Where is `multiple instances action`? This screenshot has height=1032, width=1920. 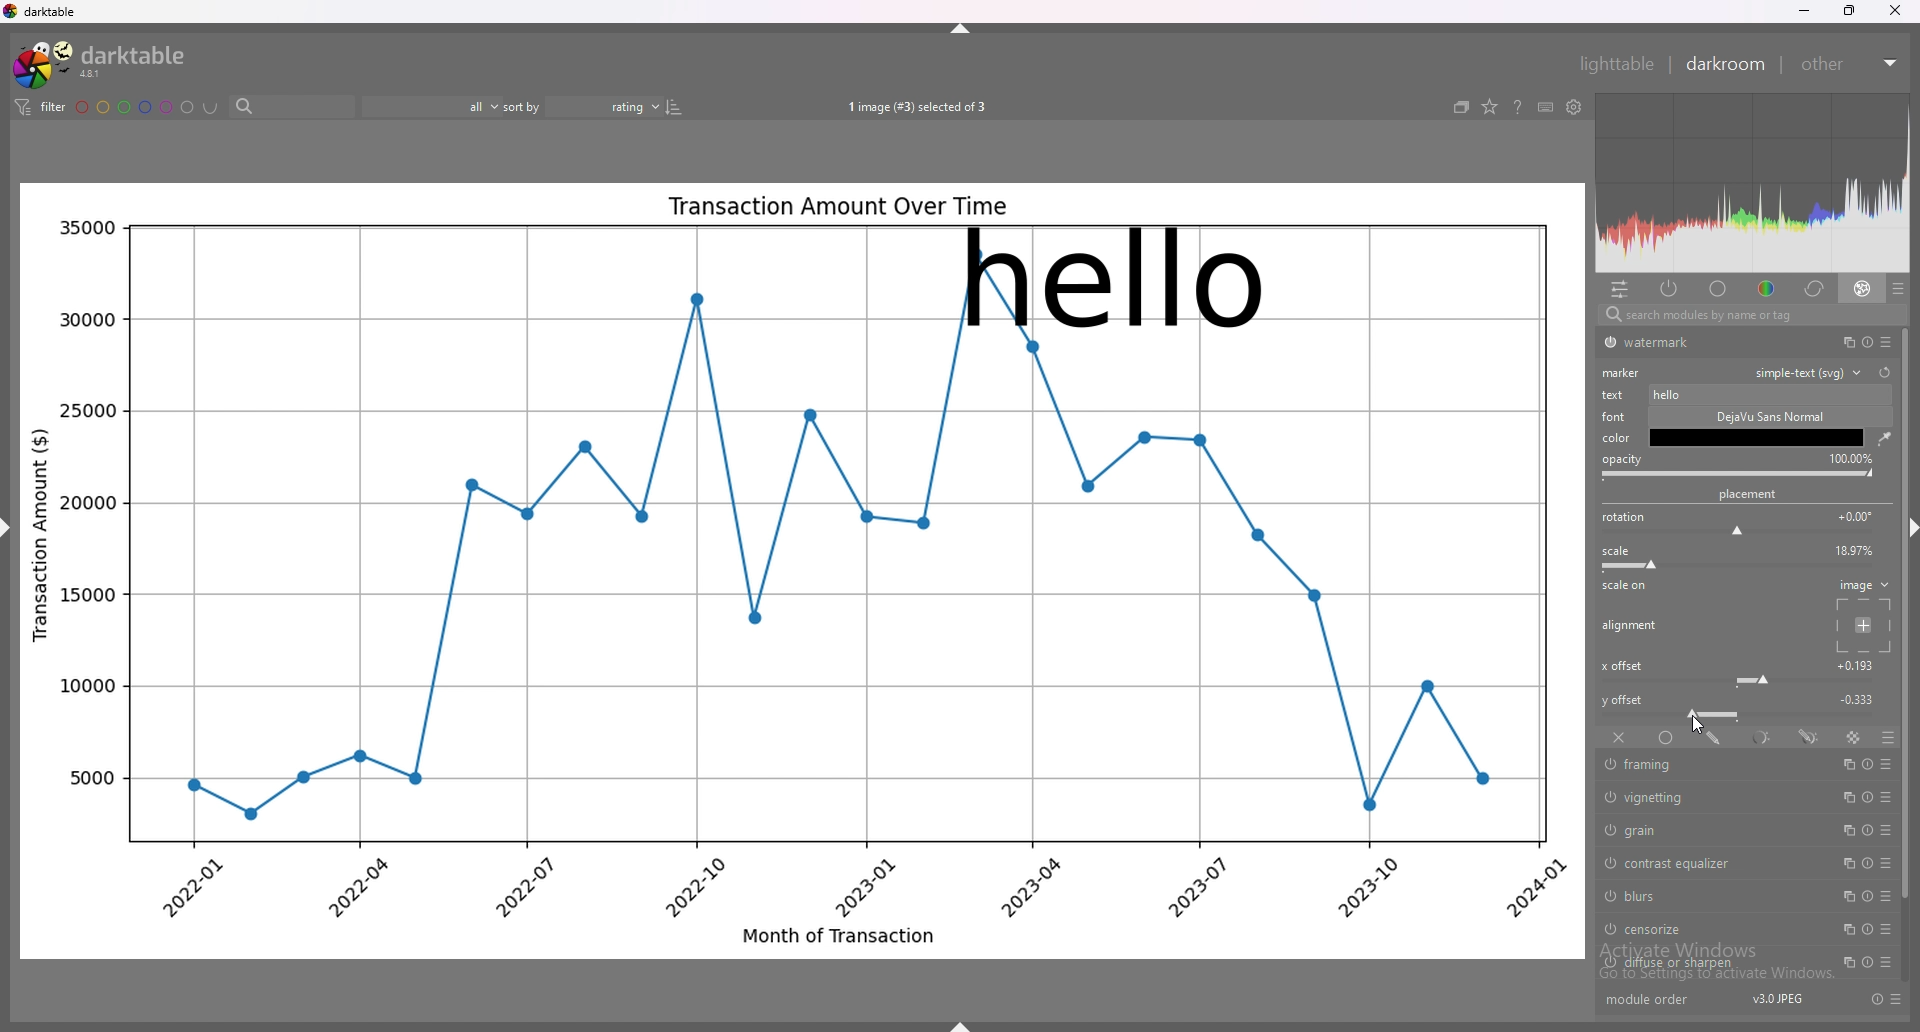 multiple instances action is located at coordinates (1848, 763).